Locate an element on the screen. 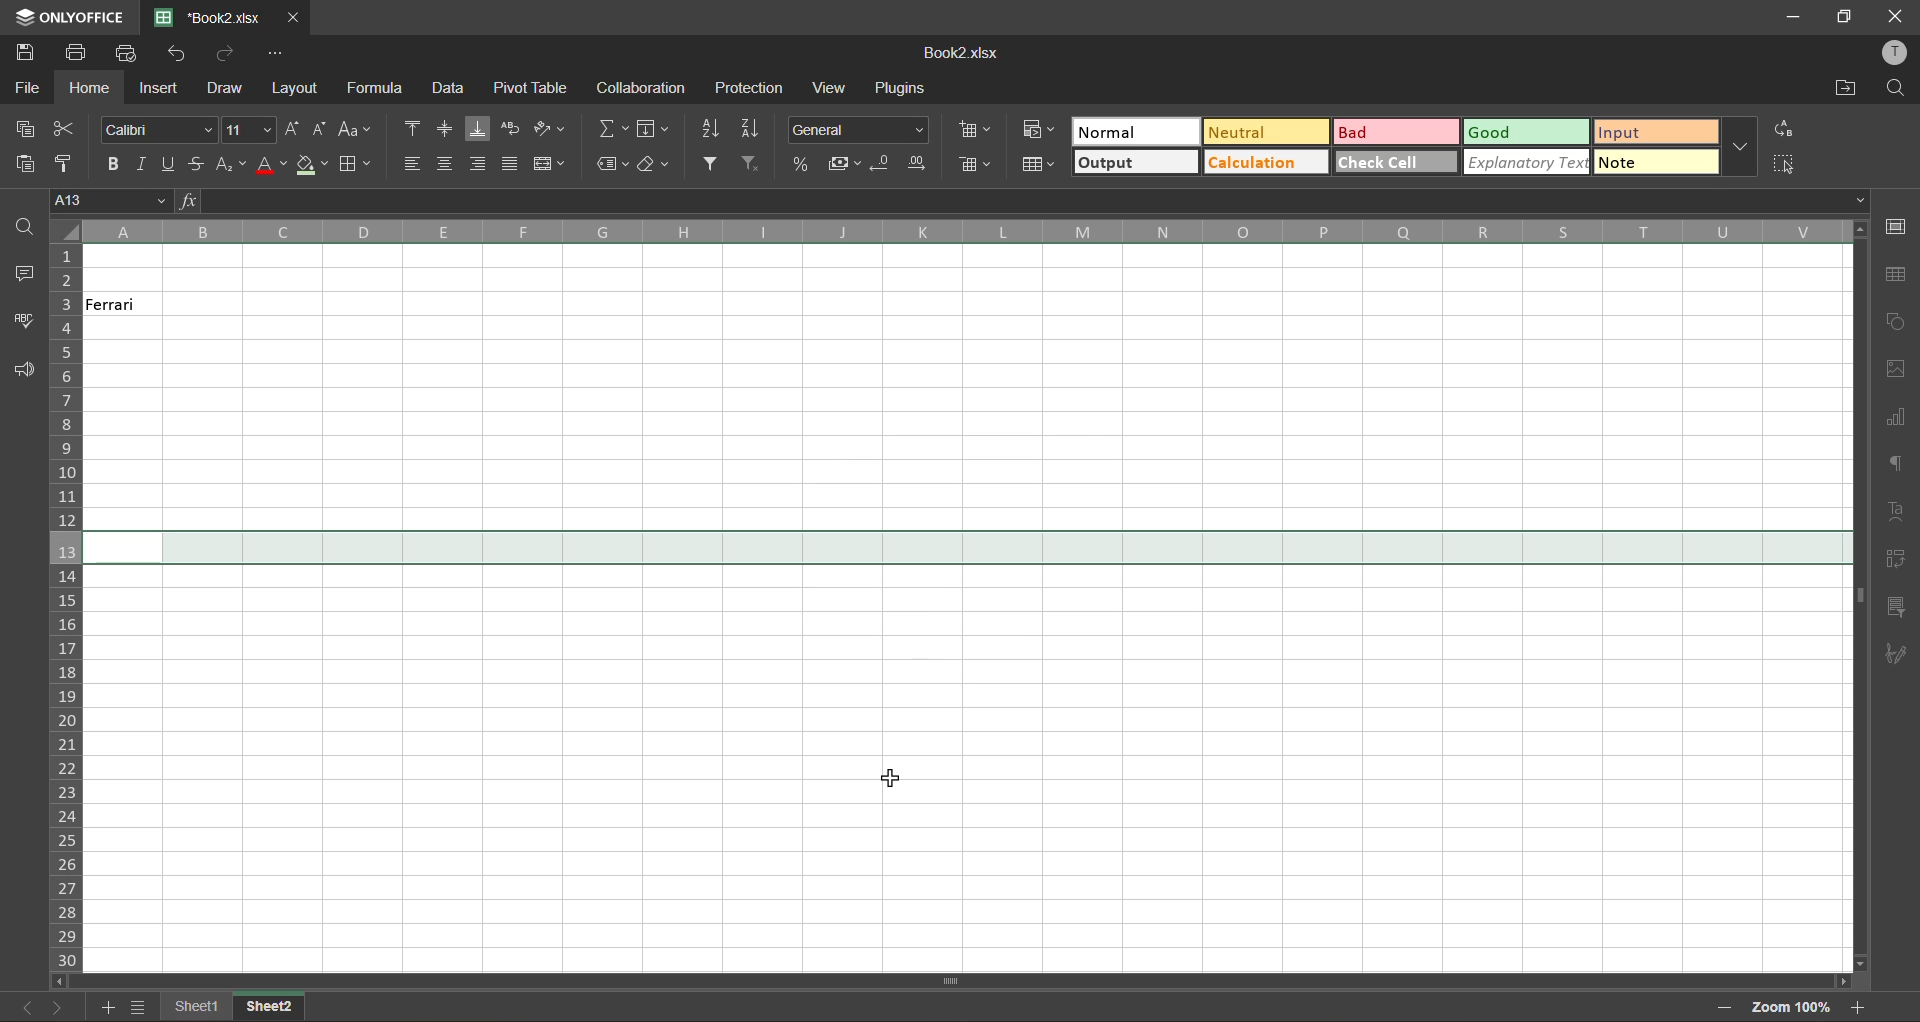  app name is located at coordinates (70, 17).